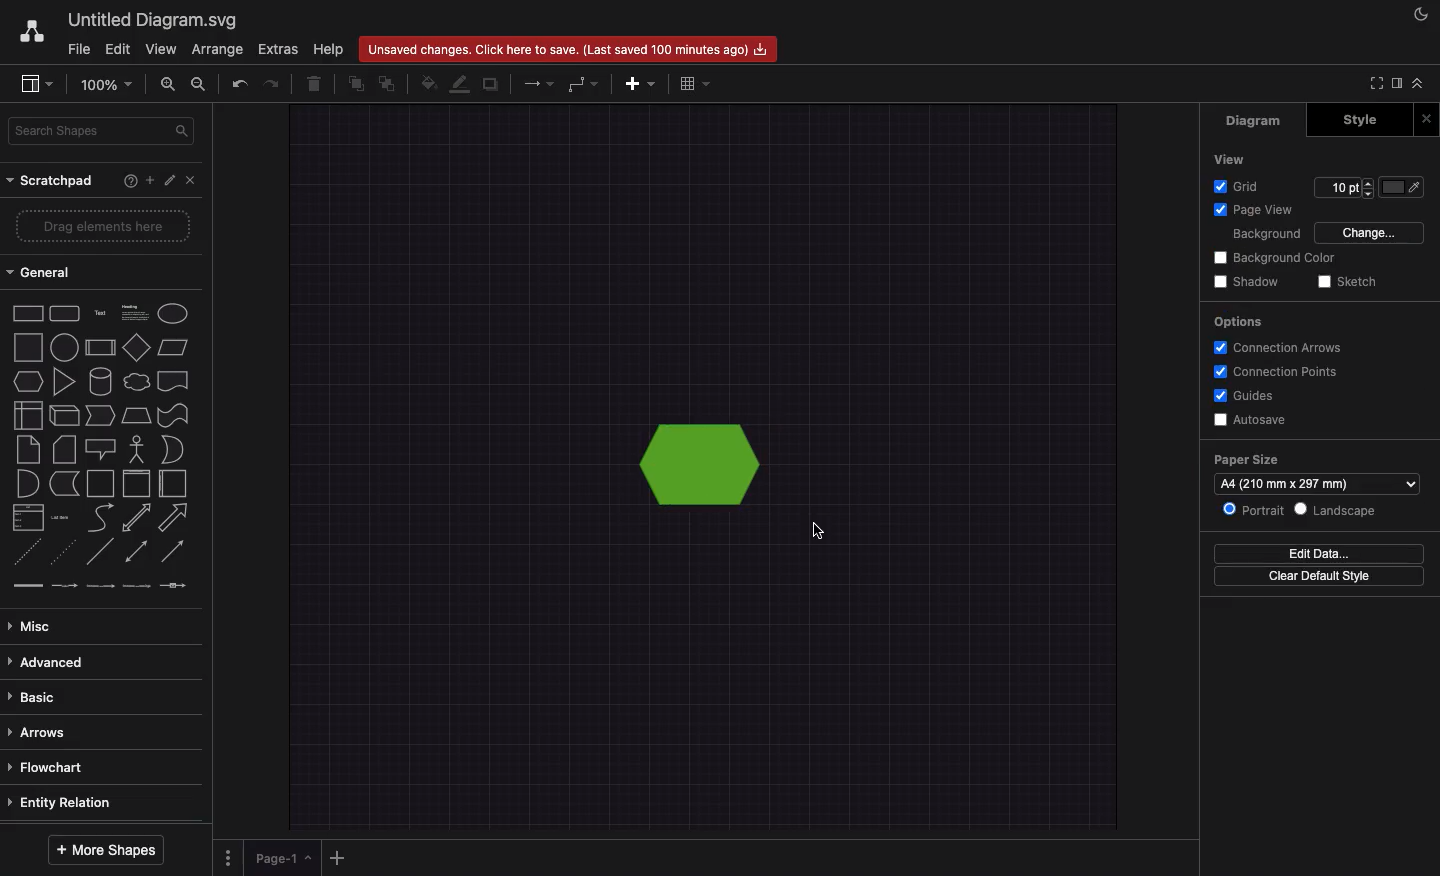 Image resolution: width=1440 pixels, height=876 pixels. I want to click on Sketch, so click(1351, 282).